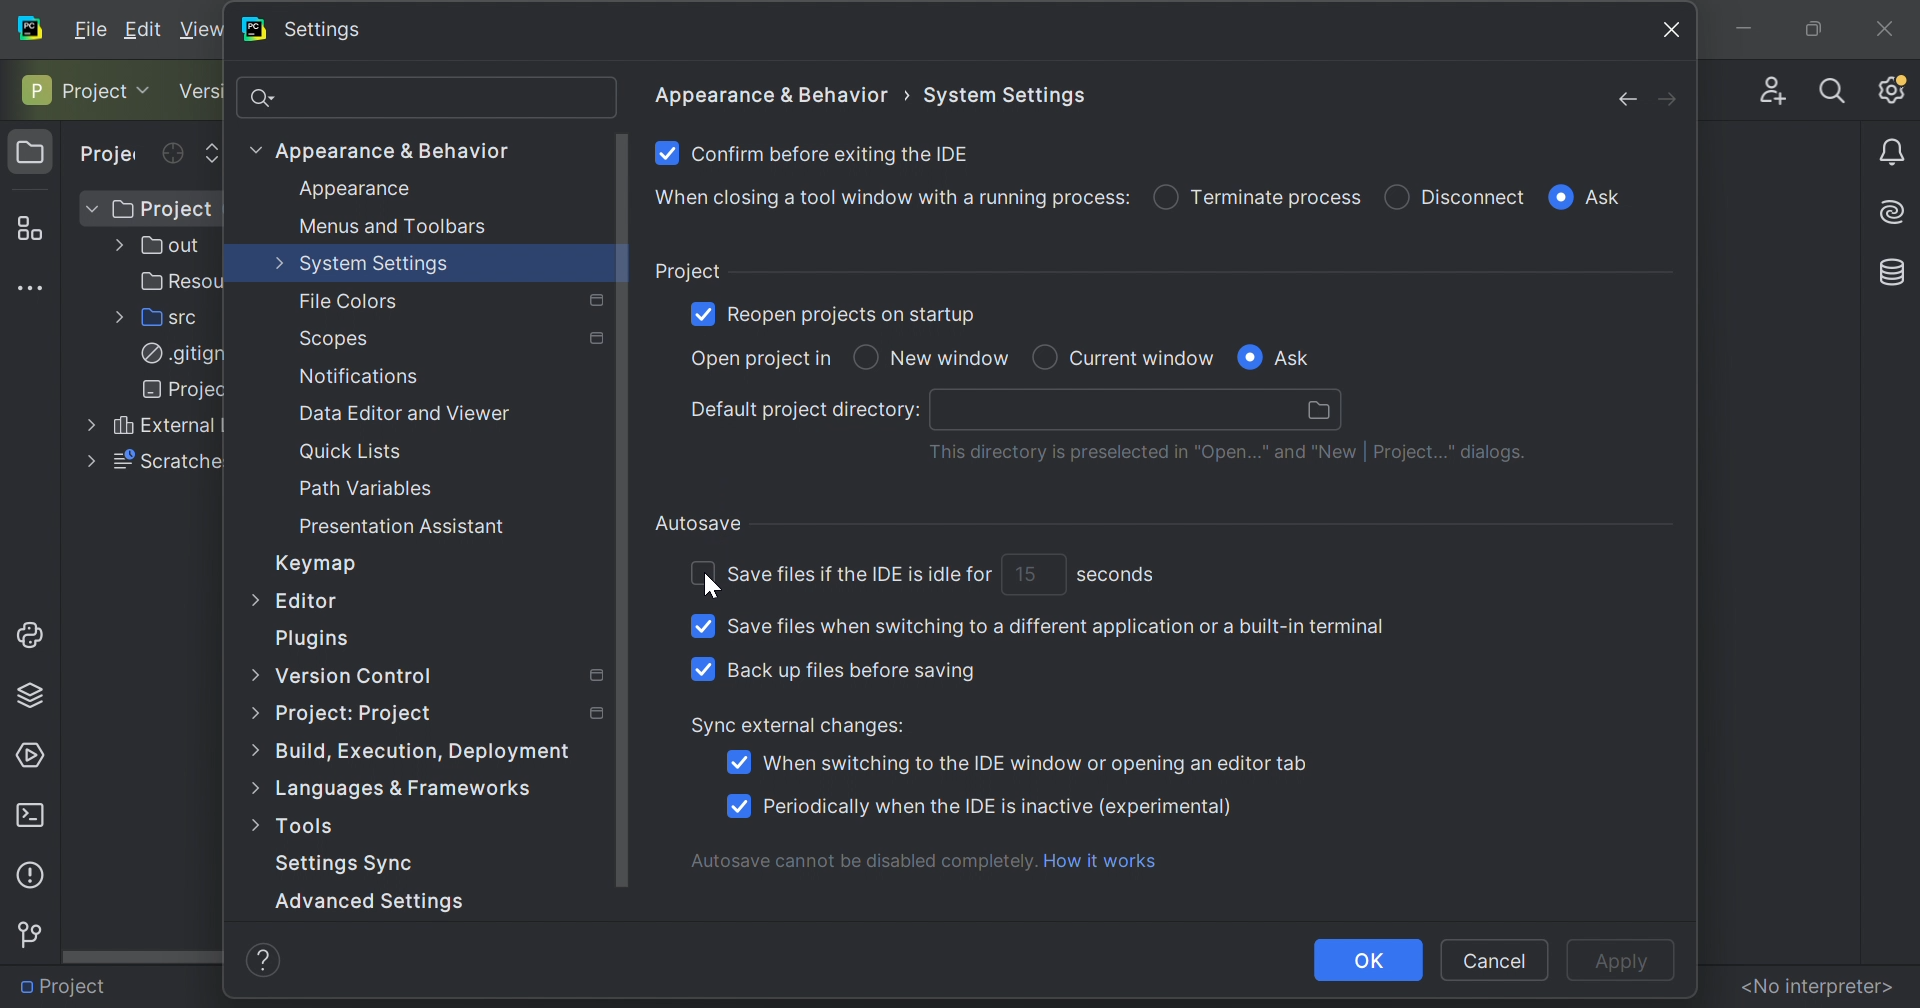 The image size is (1920, 1008). What do you see at coordinates (355, 678) in the screenshot?
I see `Version control` at bounding box center [355, 678].